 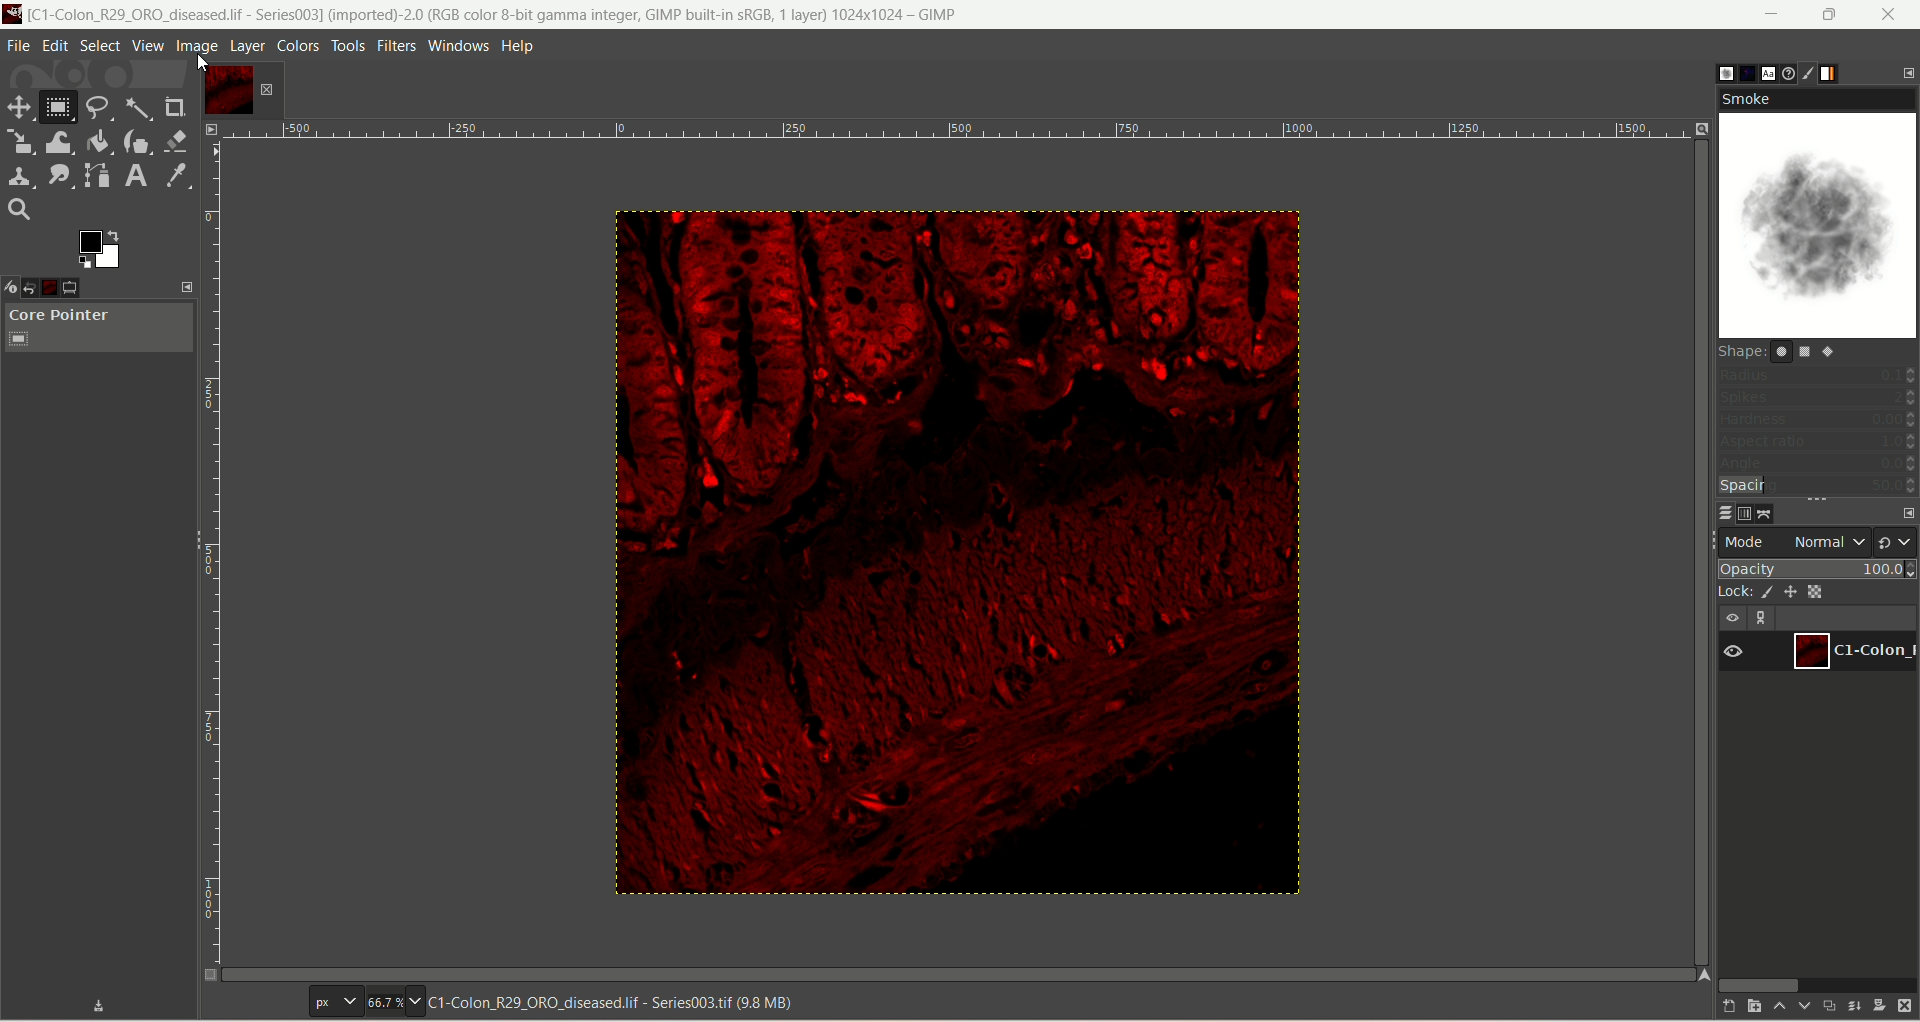 I want to click on create a new layer with last used values, so click(x=1729, y=1008).